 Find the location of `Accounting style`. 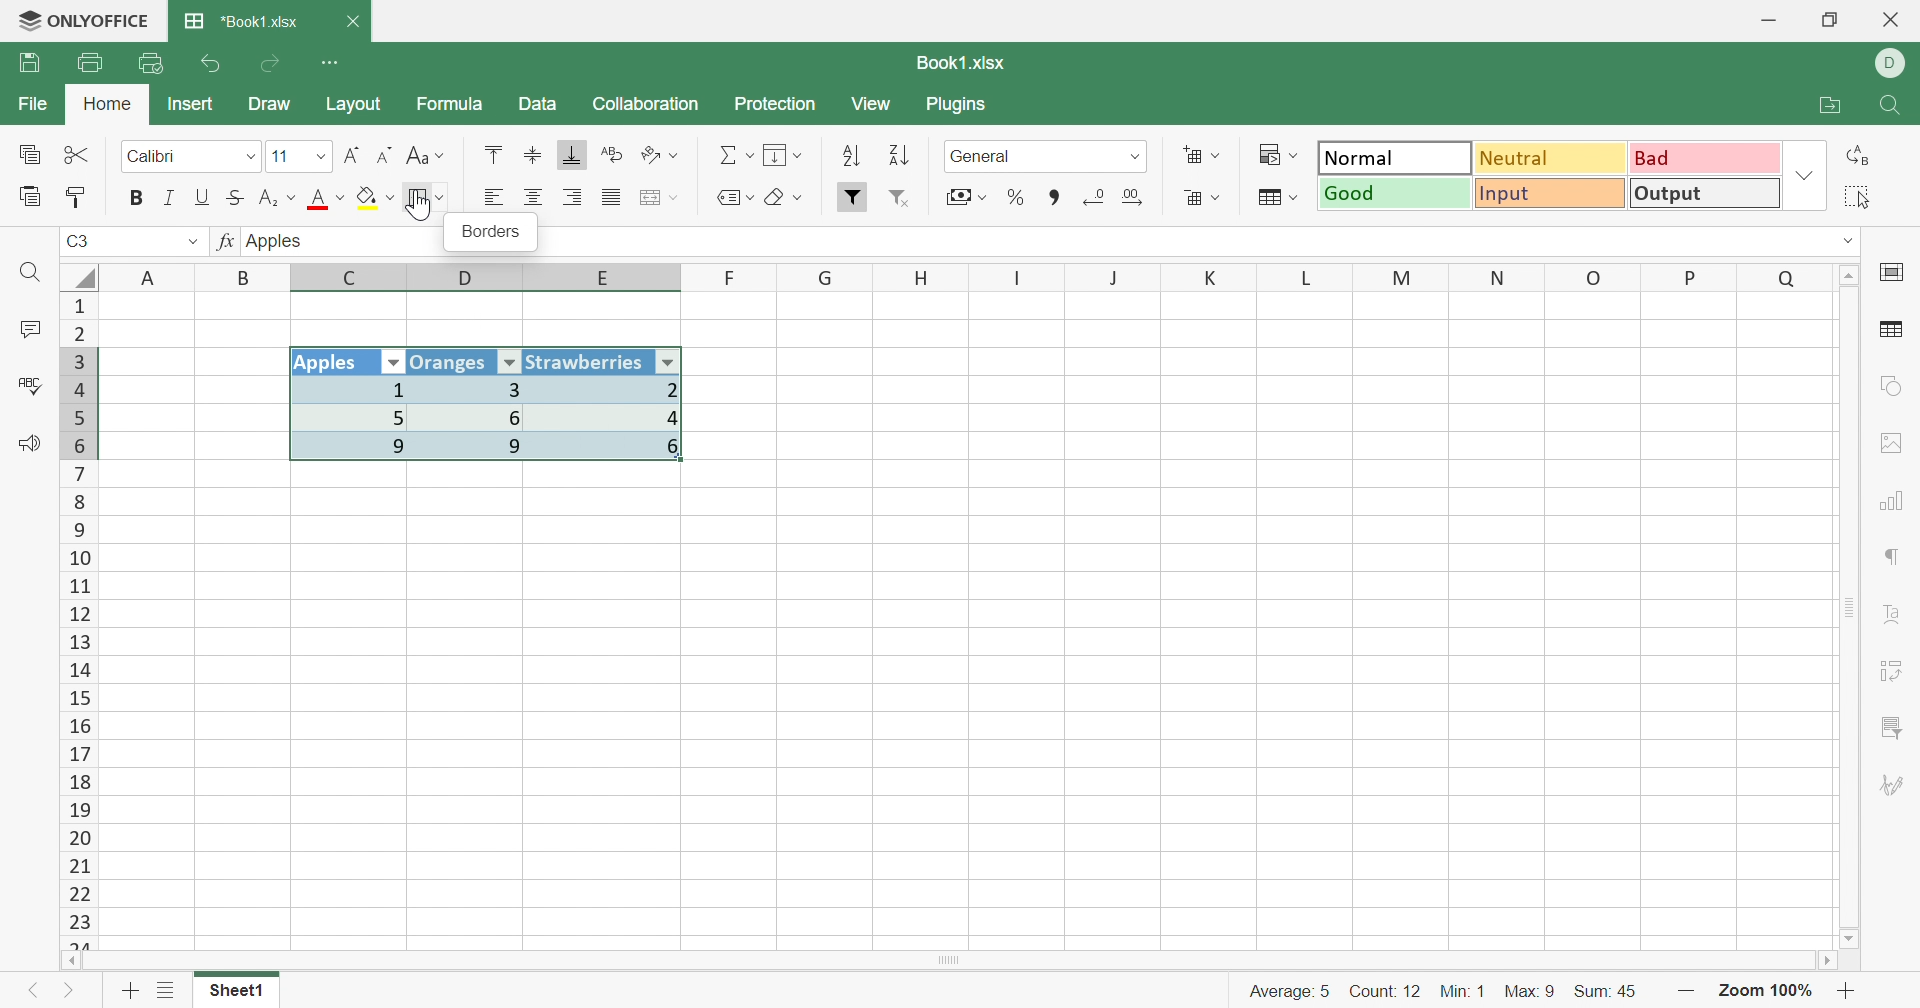

Accounting style is located at coordinates (964, 199).